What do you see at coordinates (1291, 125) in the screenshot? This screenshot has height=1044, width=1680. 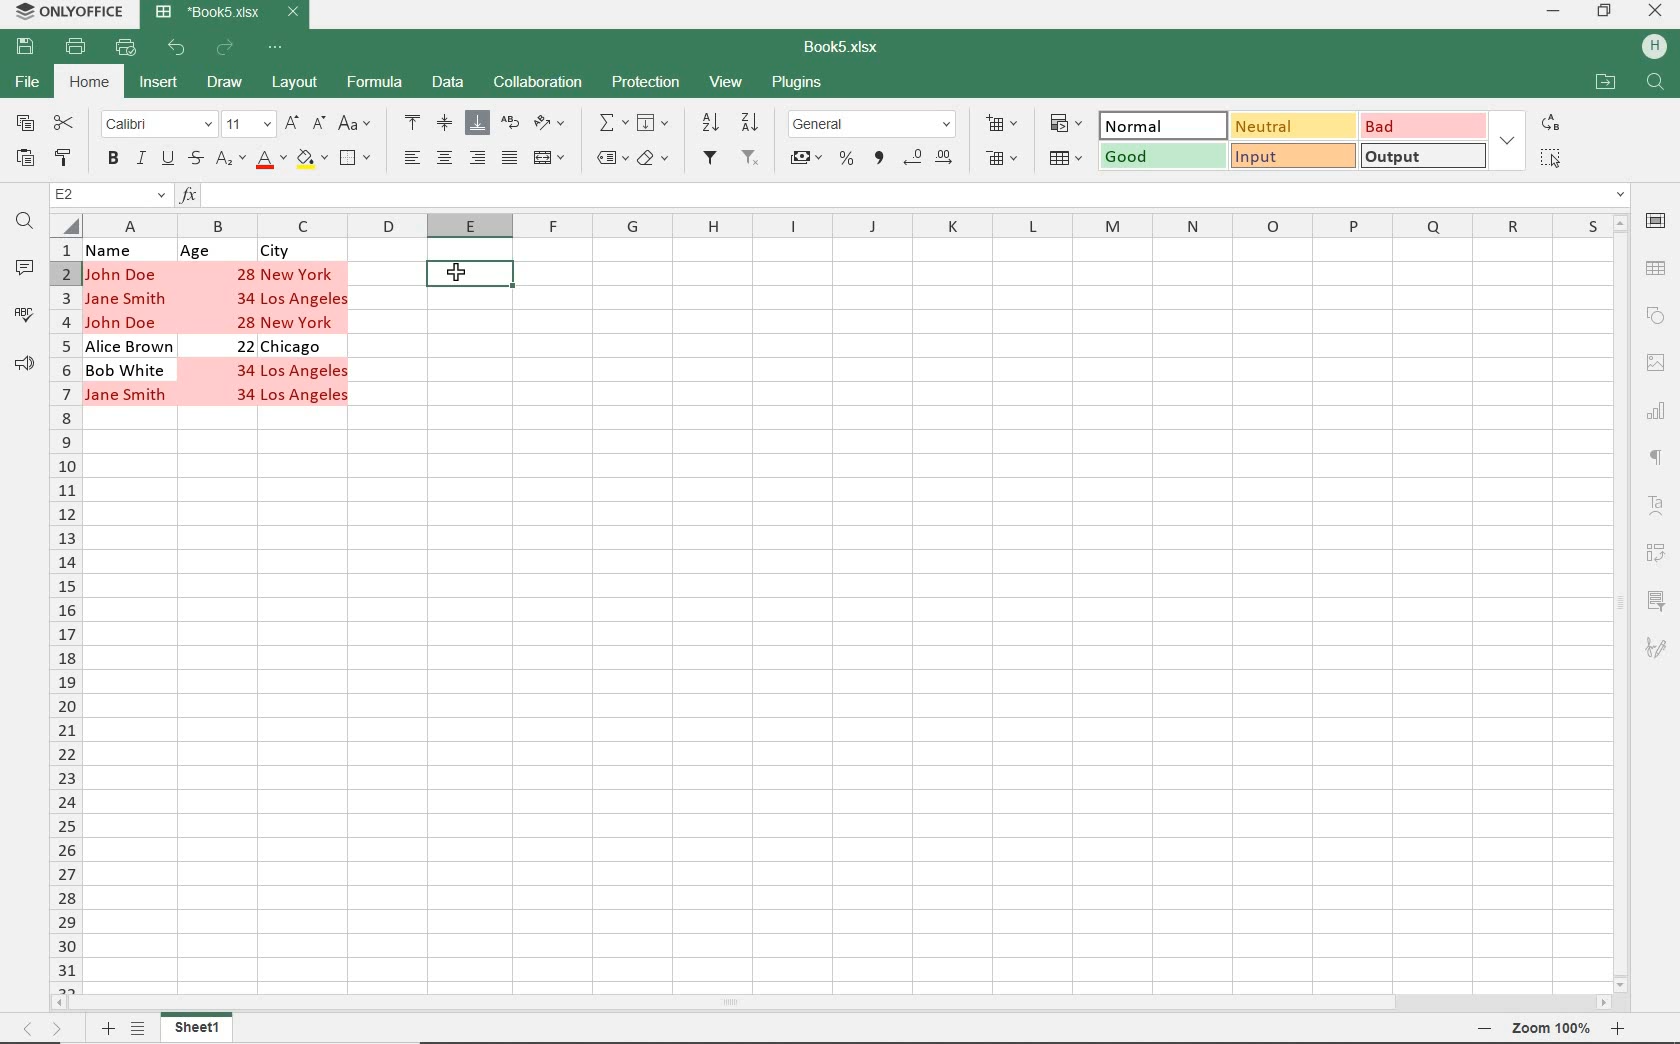 I see `NEUTRAL` at bounding box center [1291, 125].